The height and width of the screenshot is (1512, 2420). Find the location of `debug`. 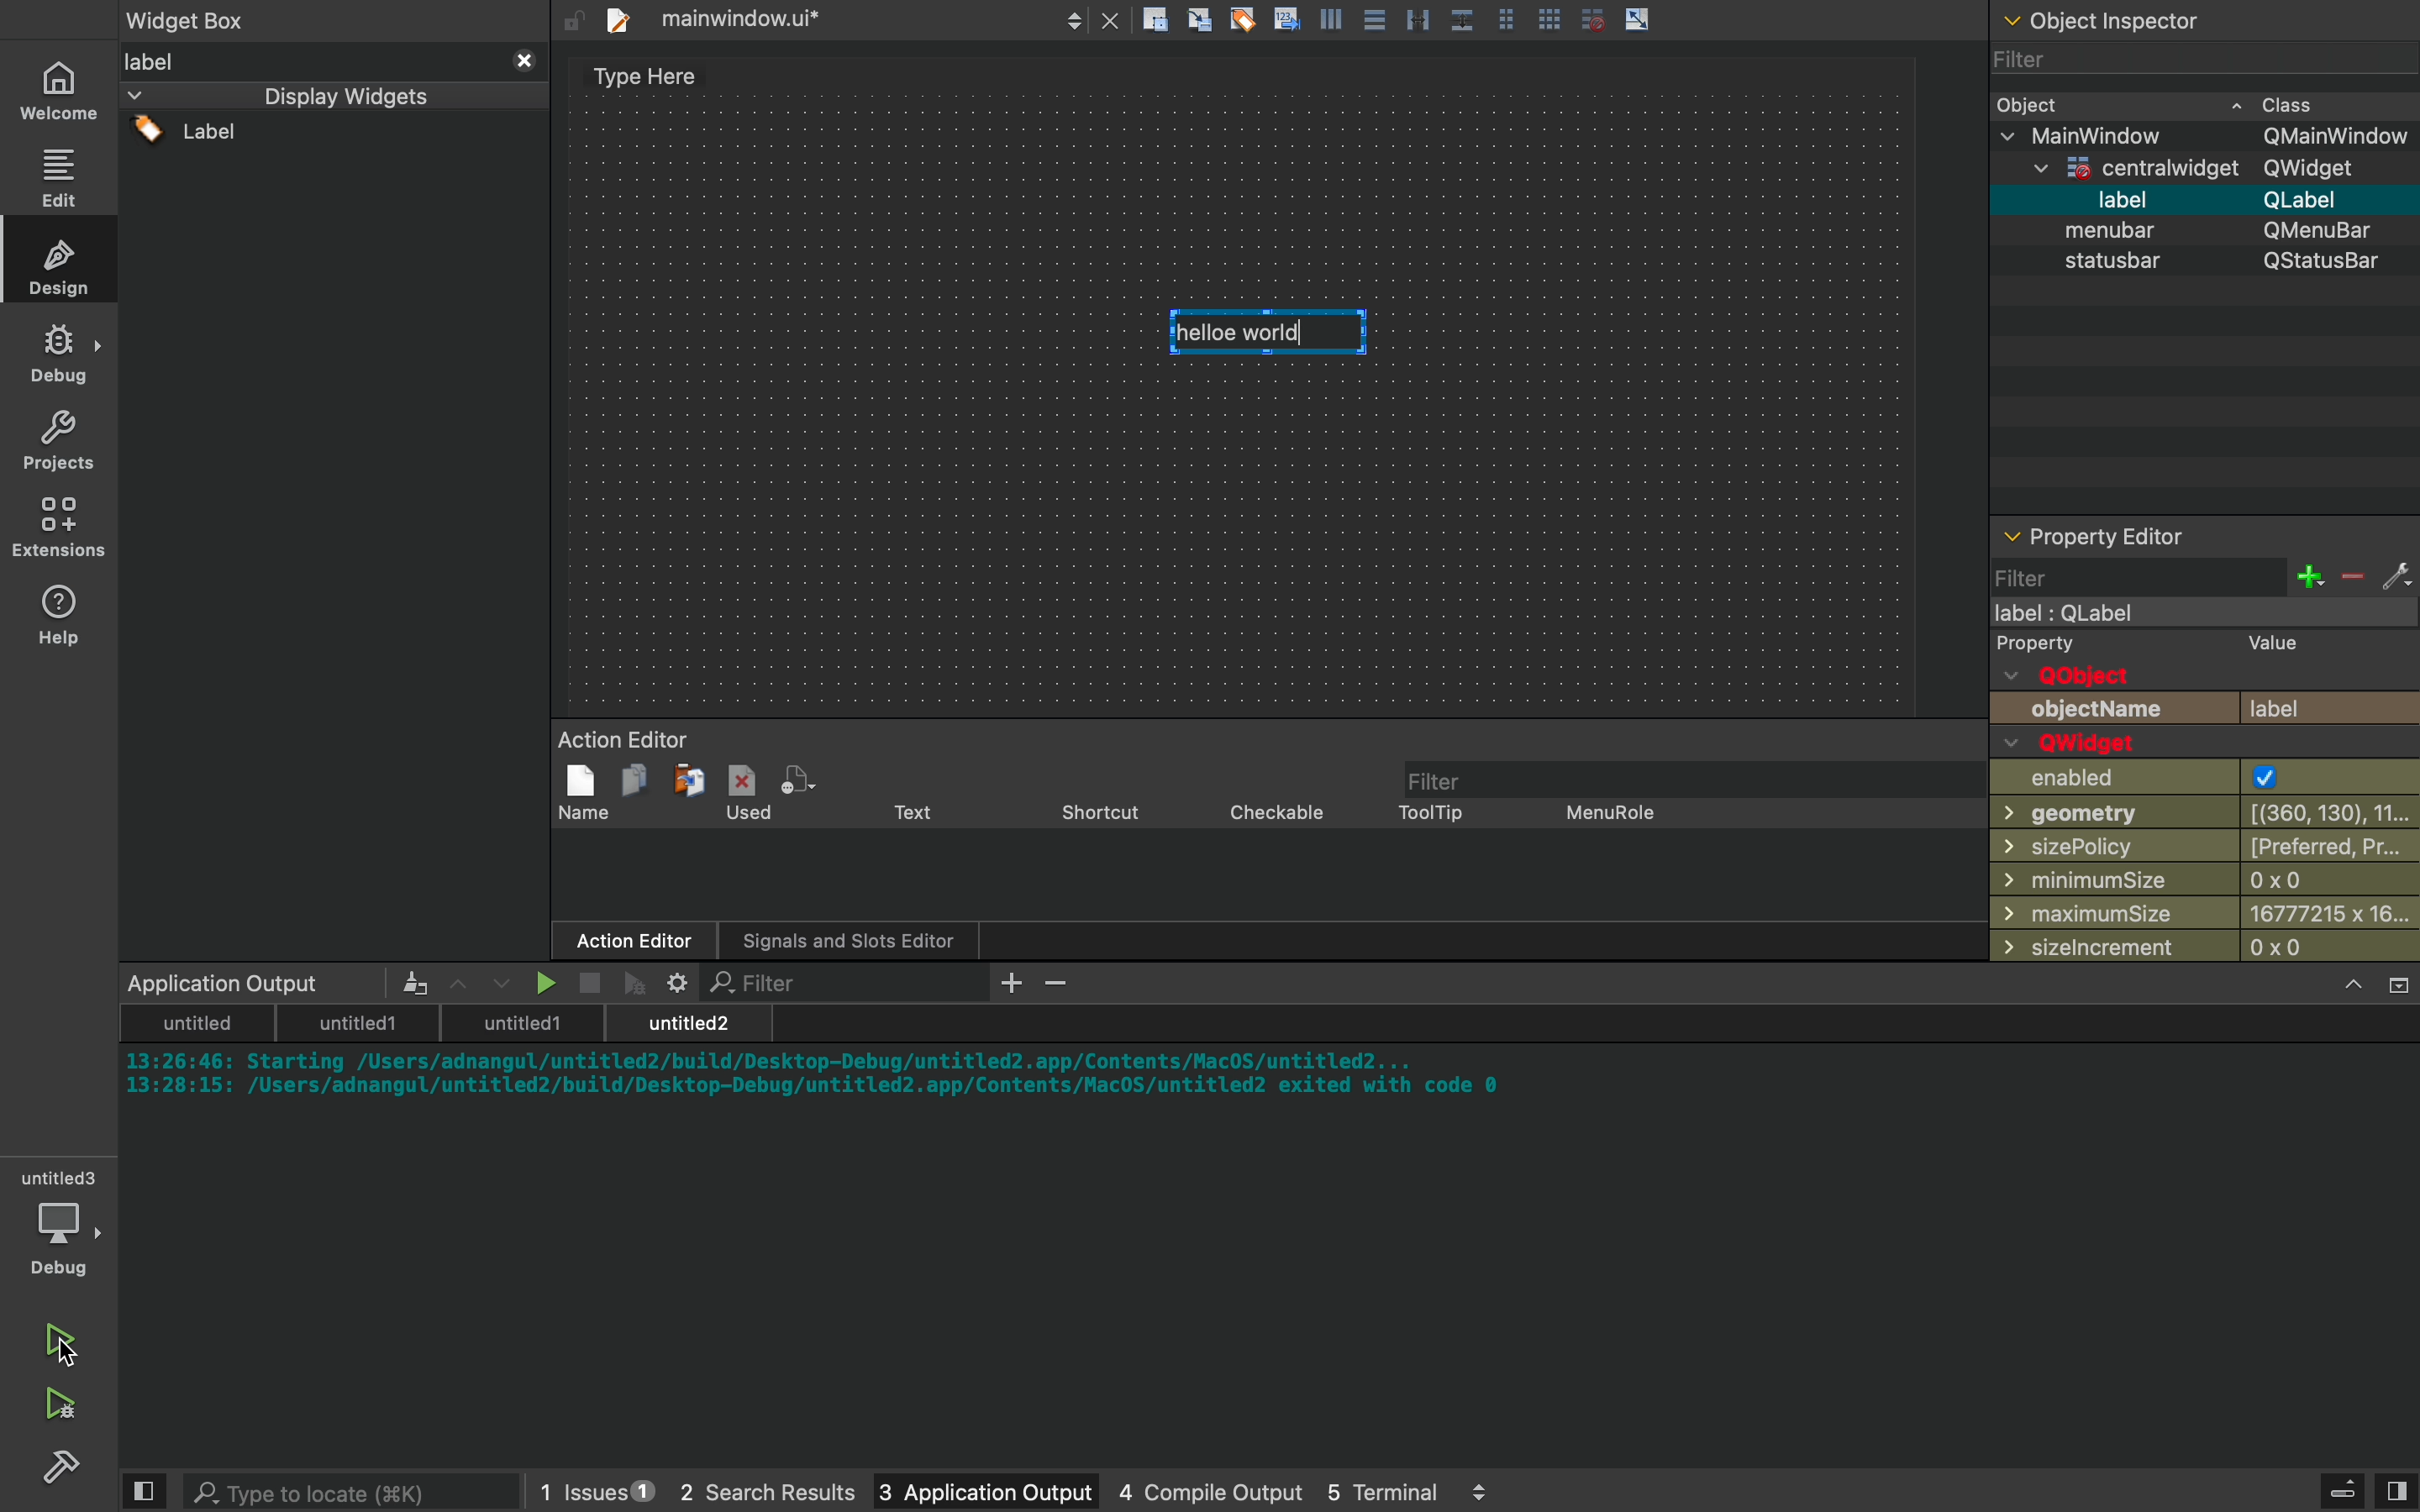

debug is located at coordinates (64, 1227).